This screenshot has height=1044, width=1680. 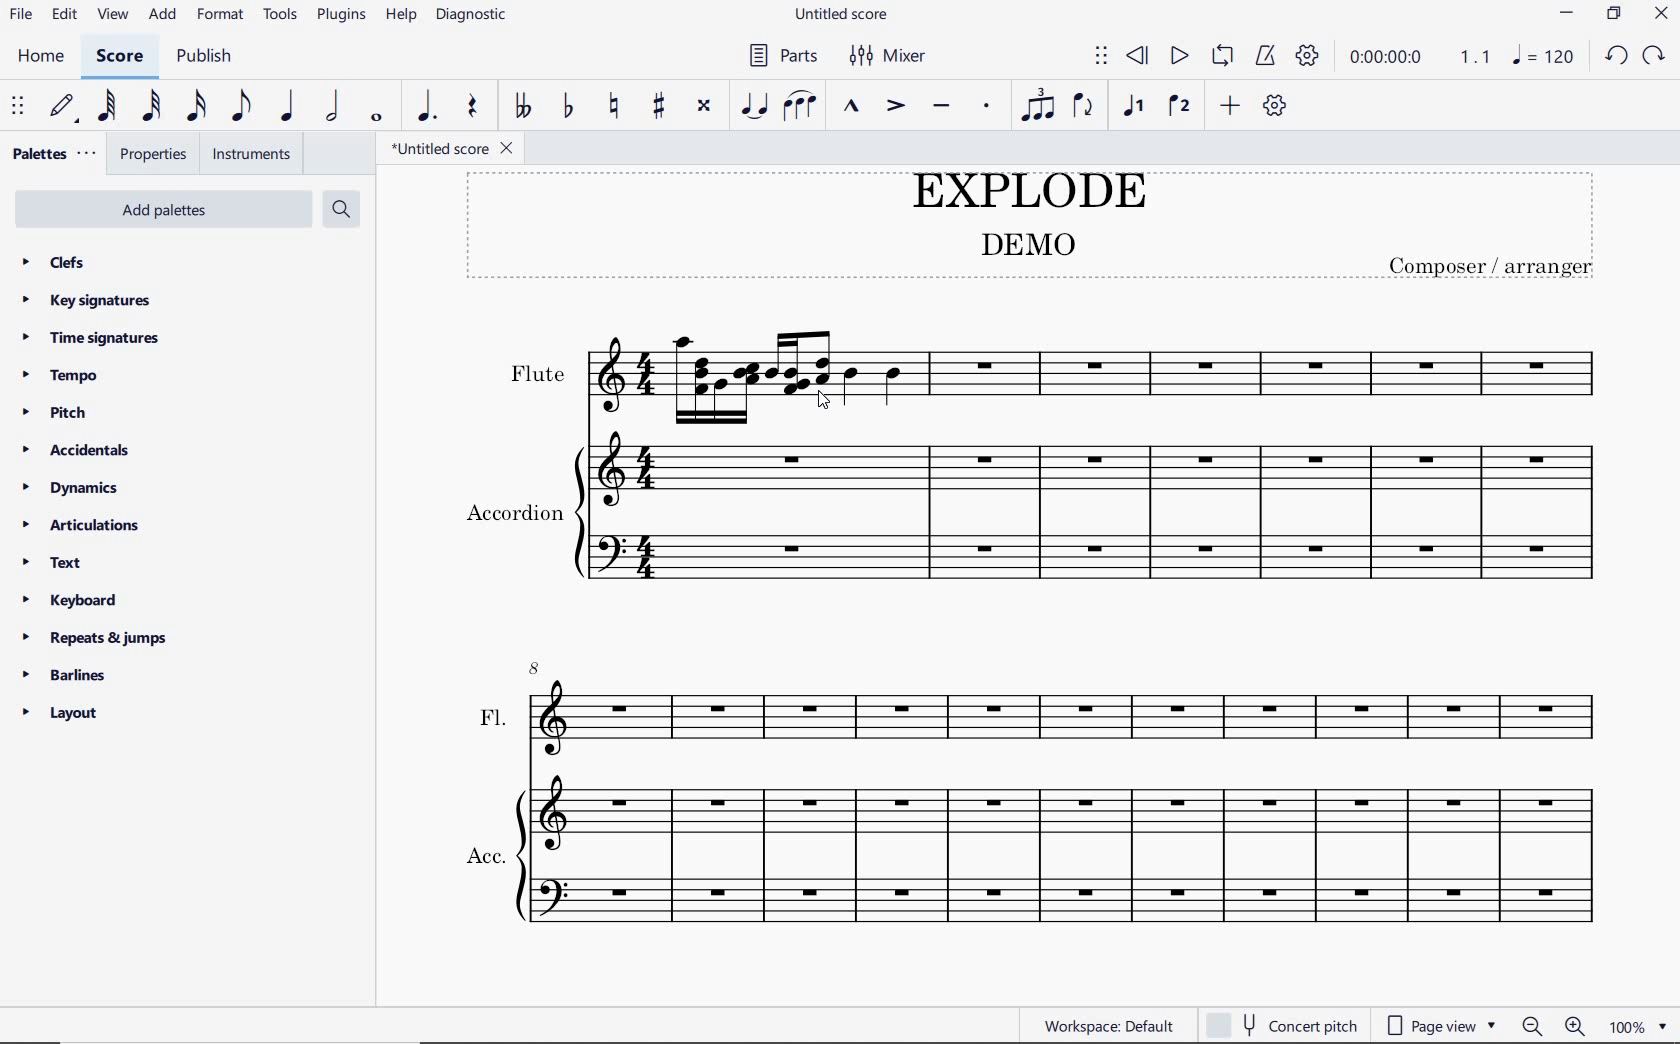 I want to click on layout, so click(x=60, y=714).